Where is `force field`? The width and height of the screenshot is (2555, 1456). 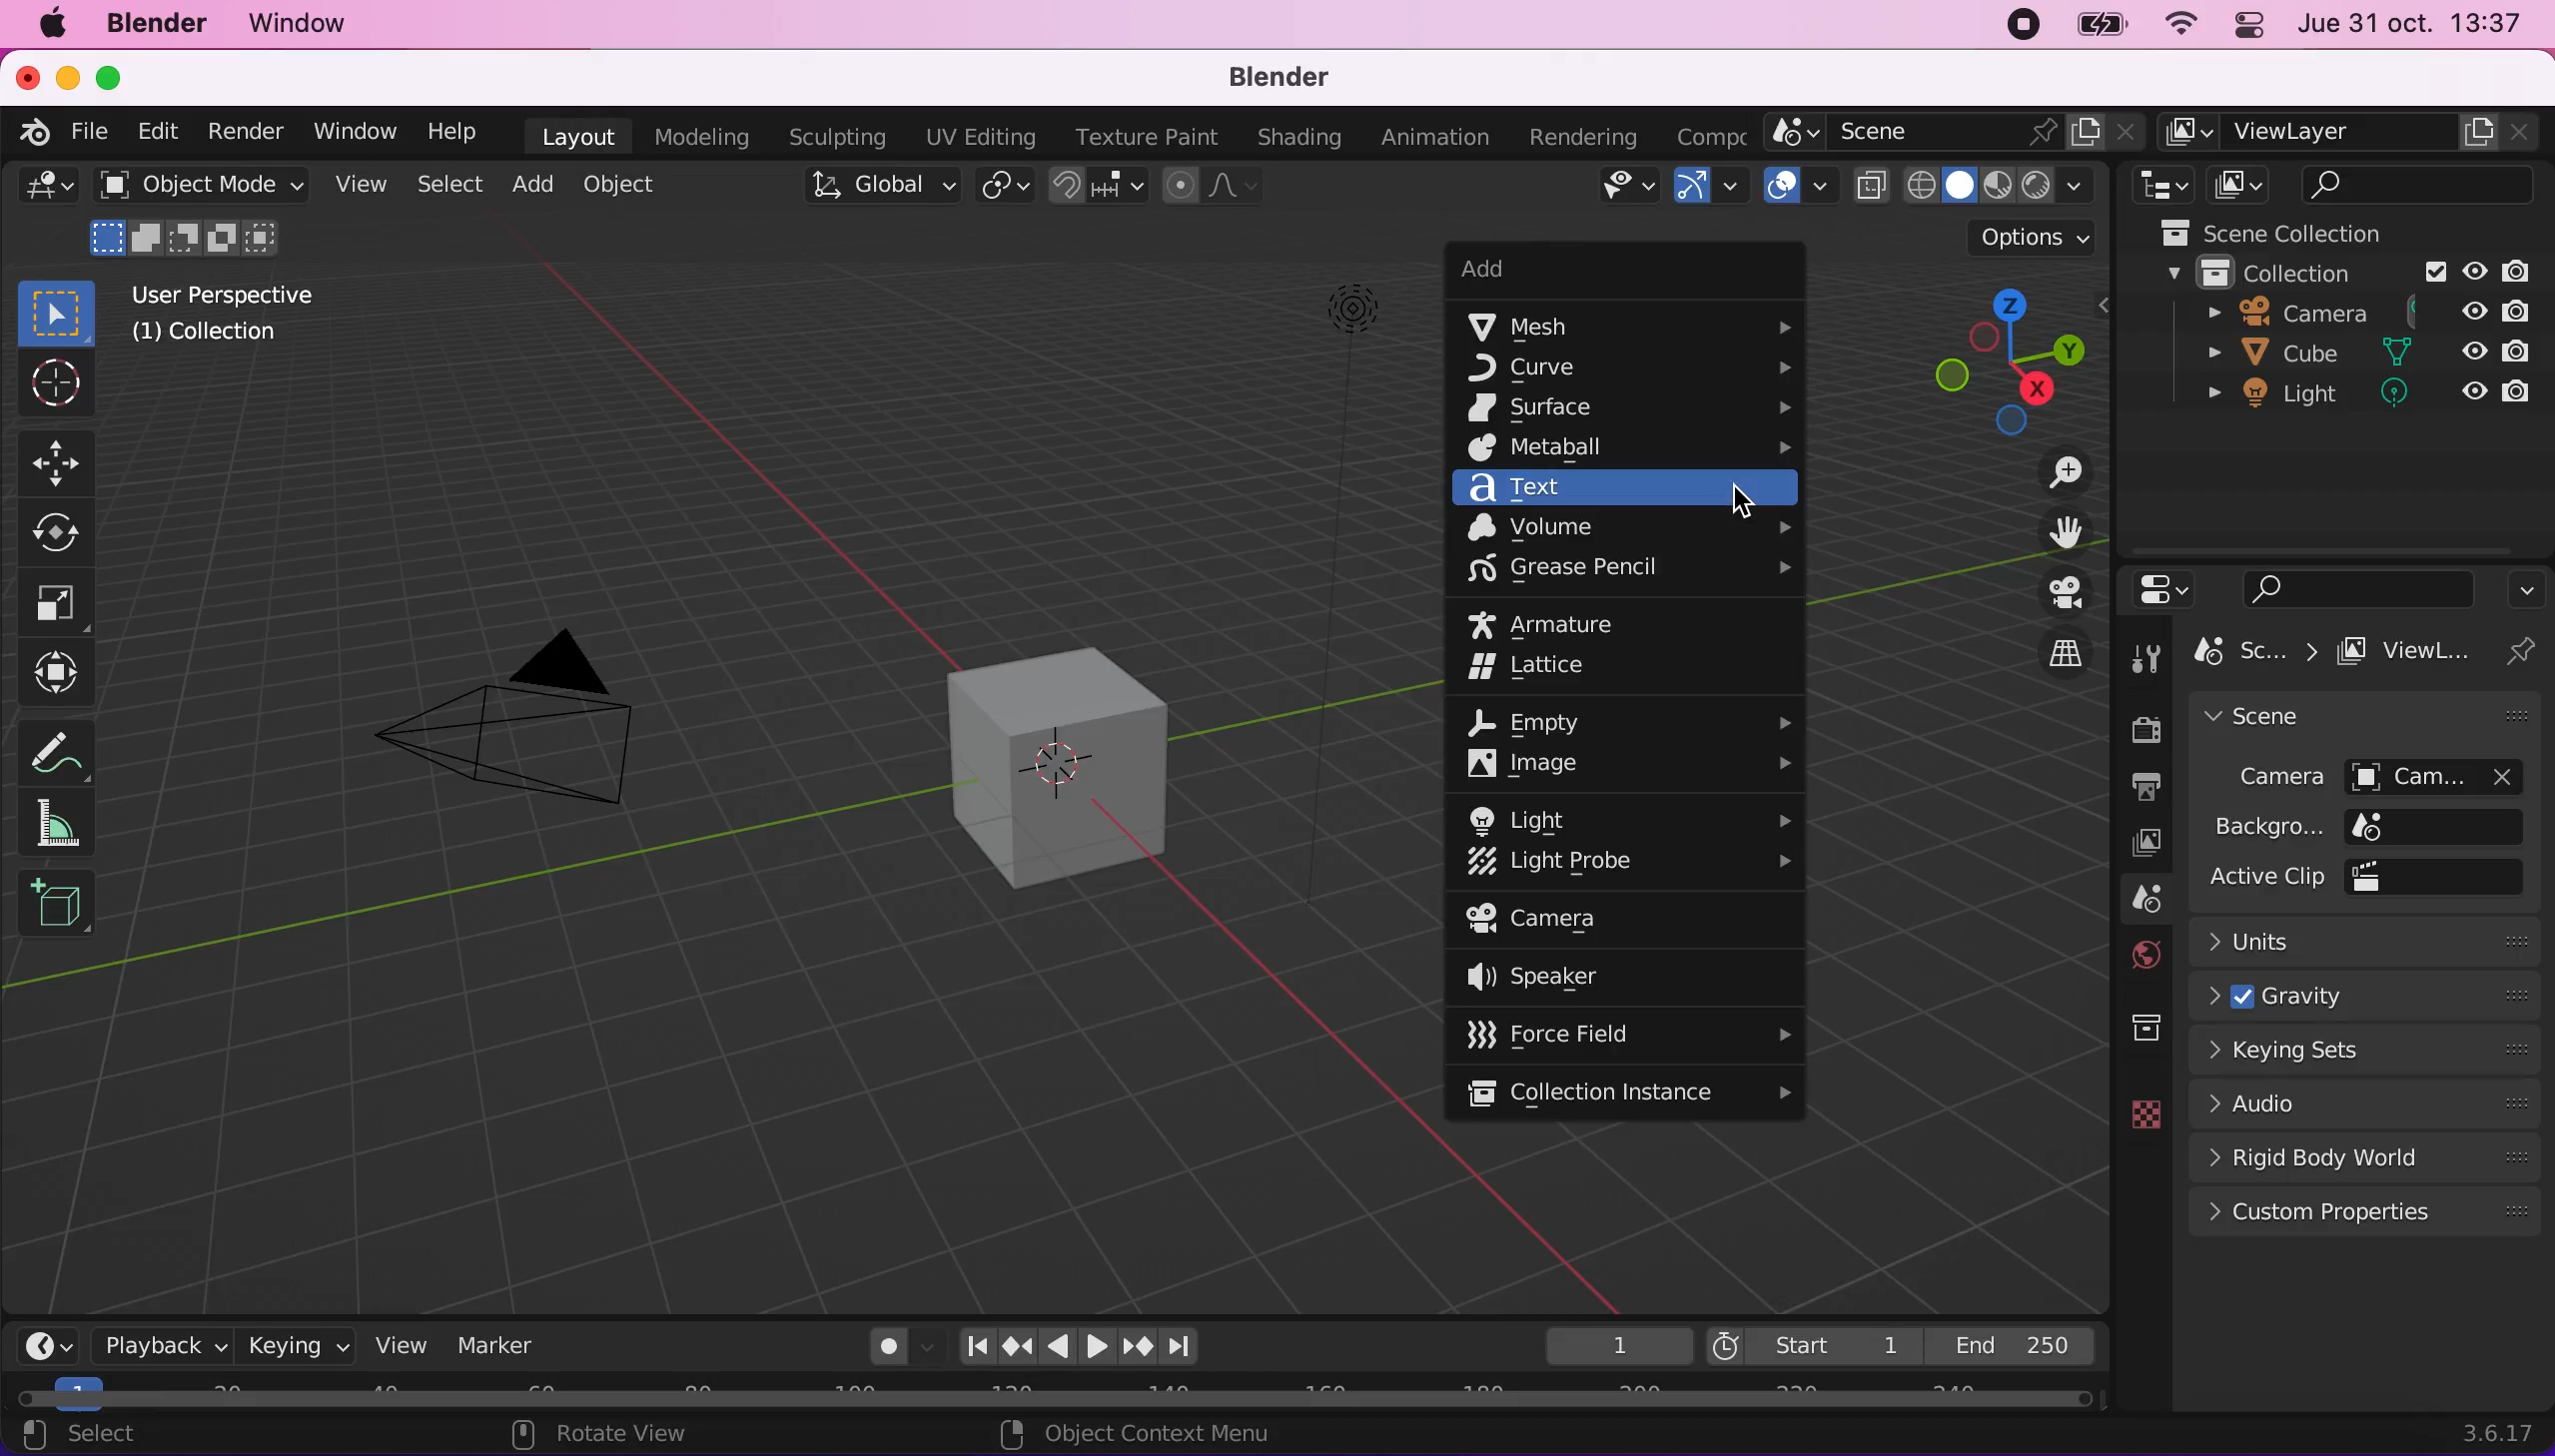 force field is located at coordinates (1626, 1034).